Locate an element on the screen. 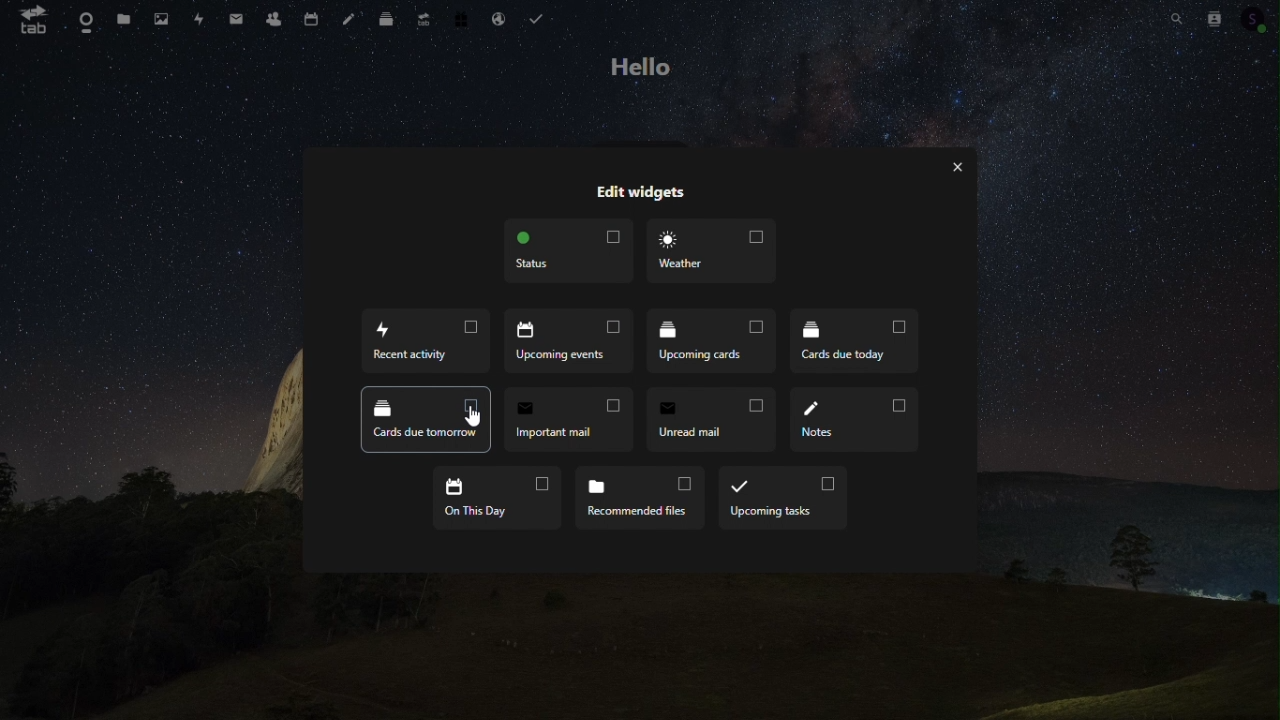 The image size is (1280, 720). mail is located at coordinates (236, 18).